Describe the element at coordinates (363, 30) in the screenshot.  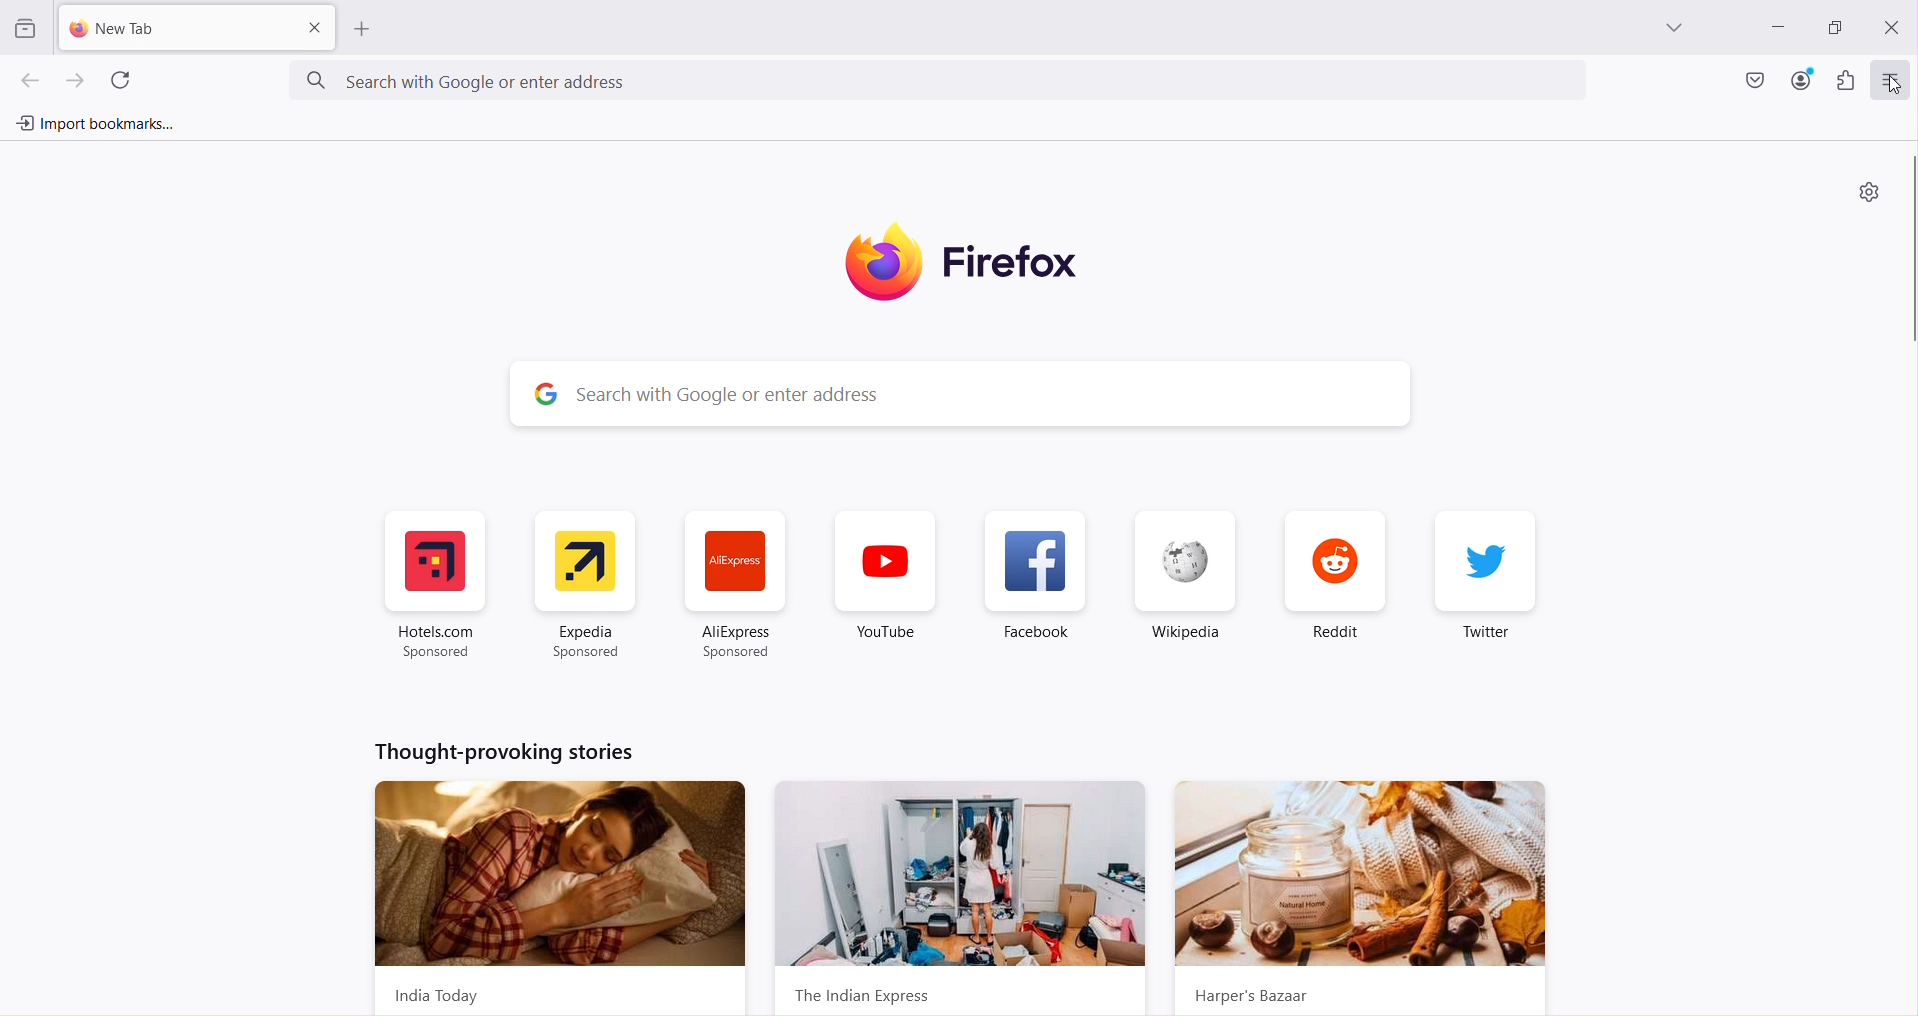
I see `Add new tab` at that location.